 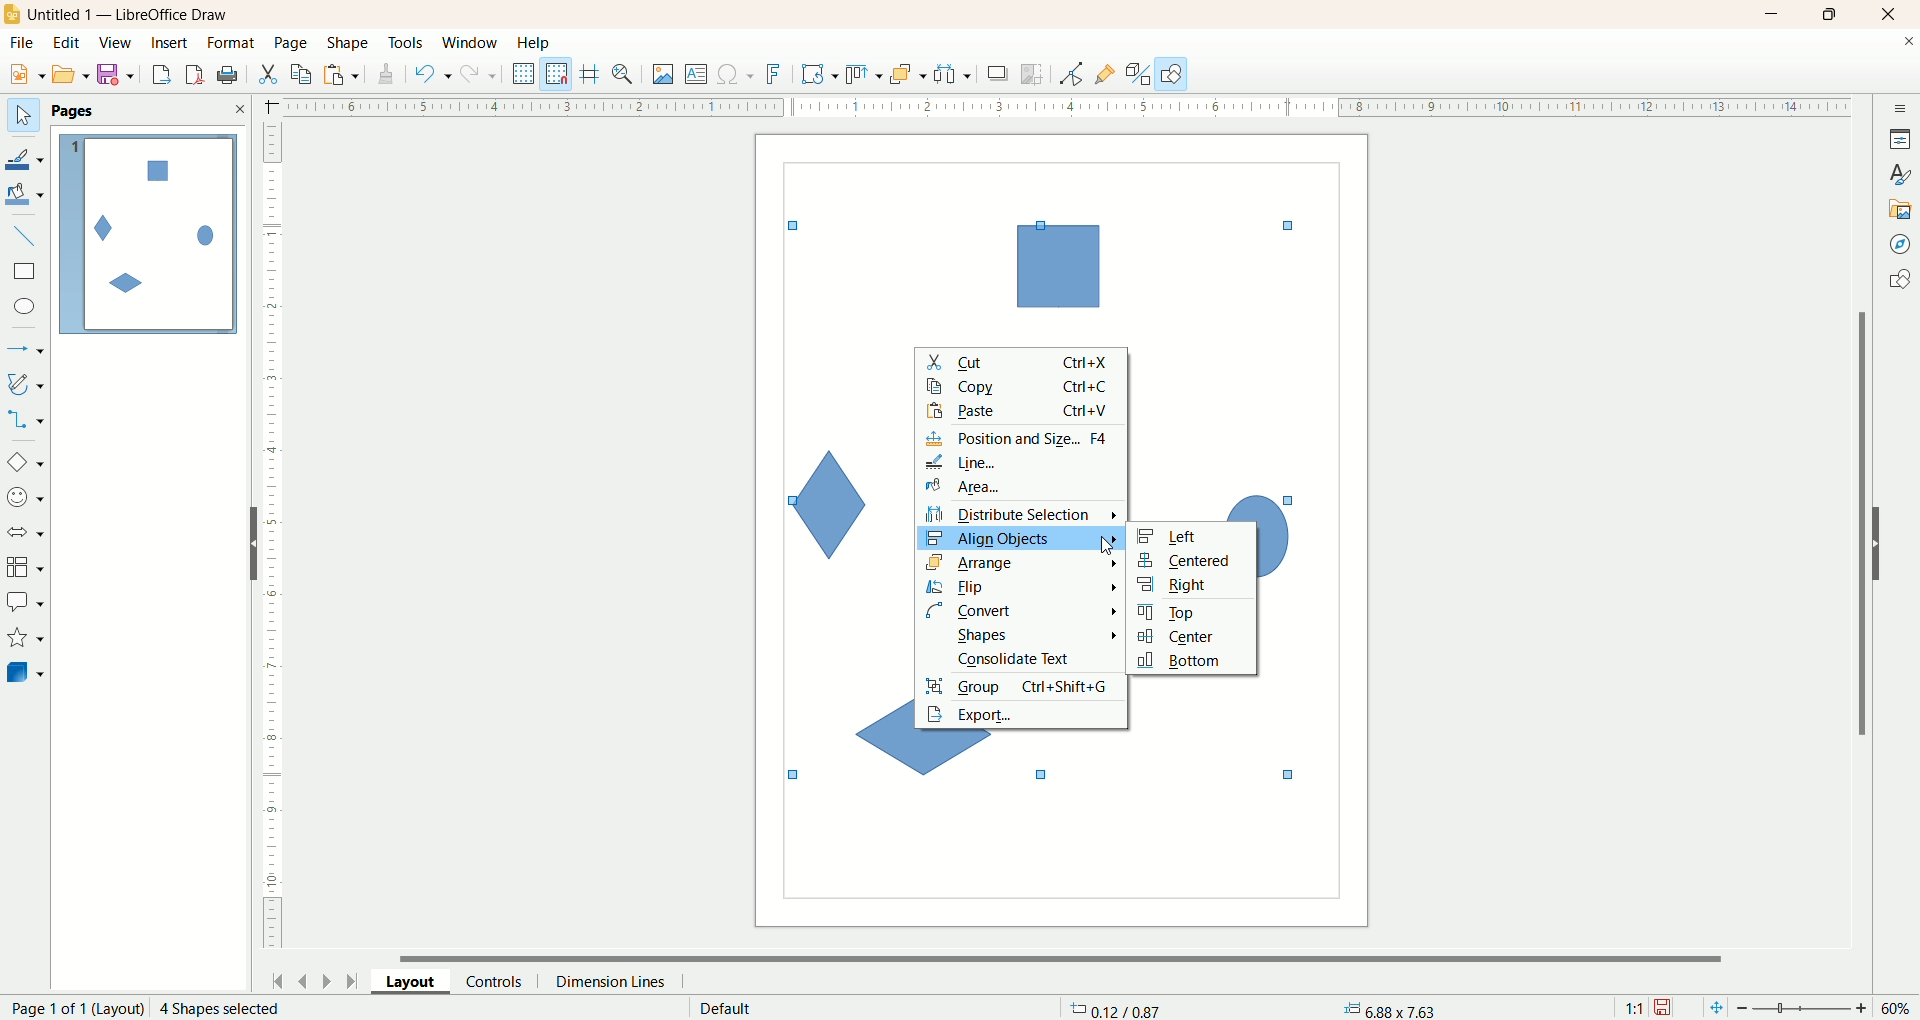 I want to click on previous page, so click(x=301, y=979).